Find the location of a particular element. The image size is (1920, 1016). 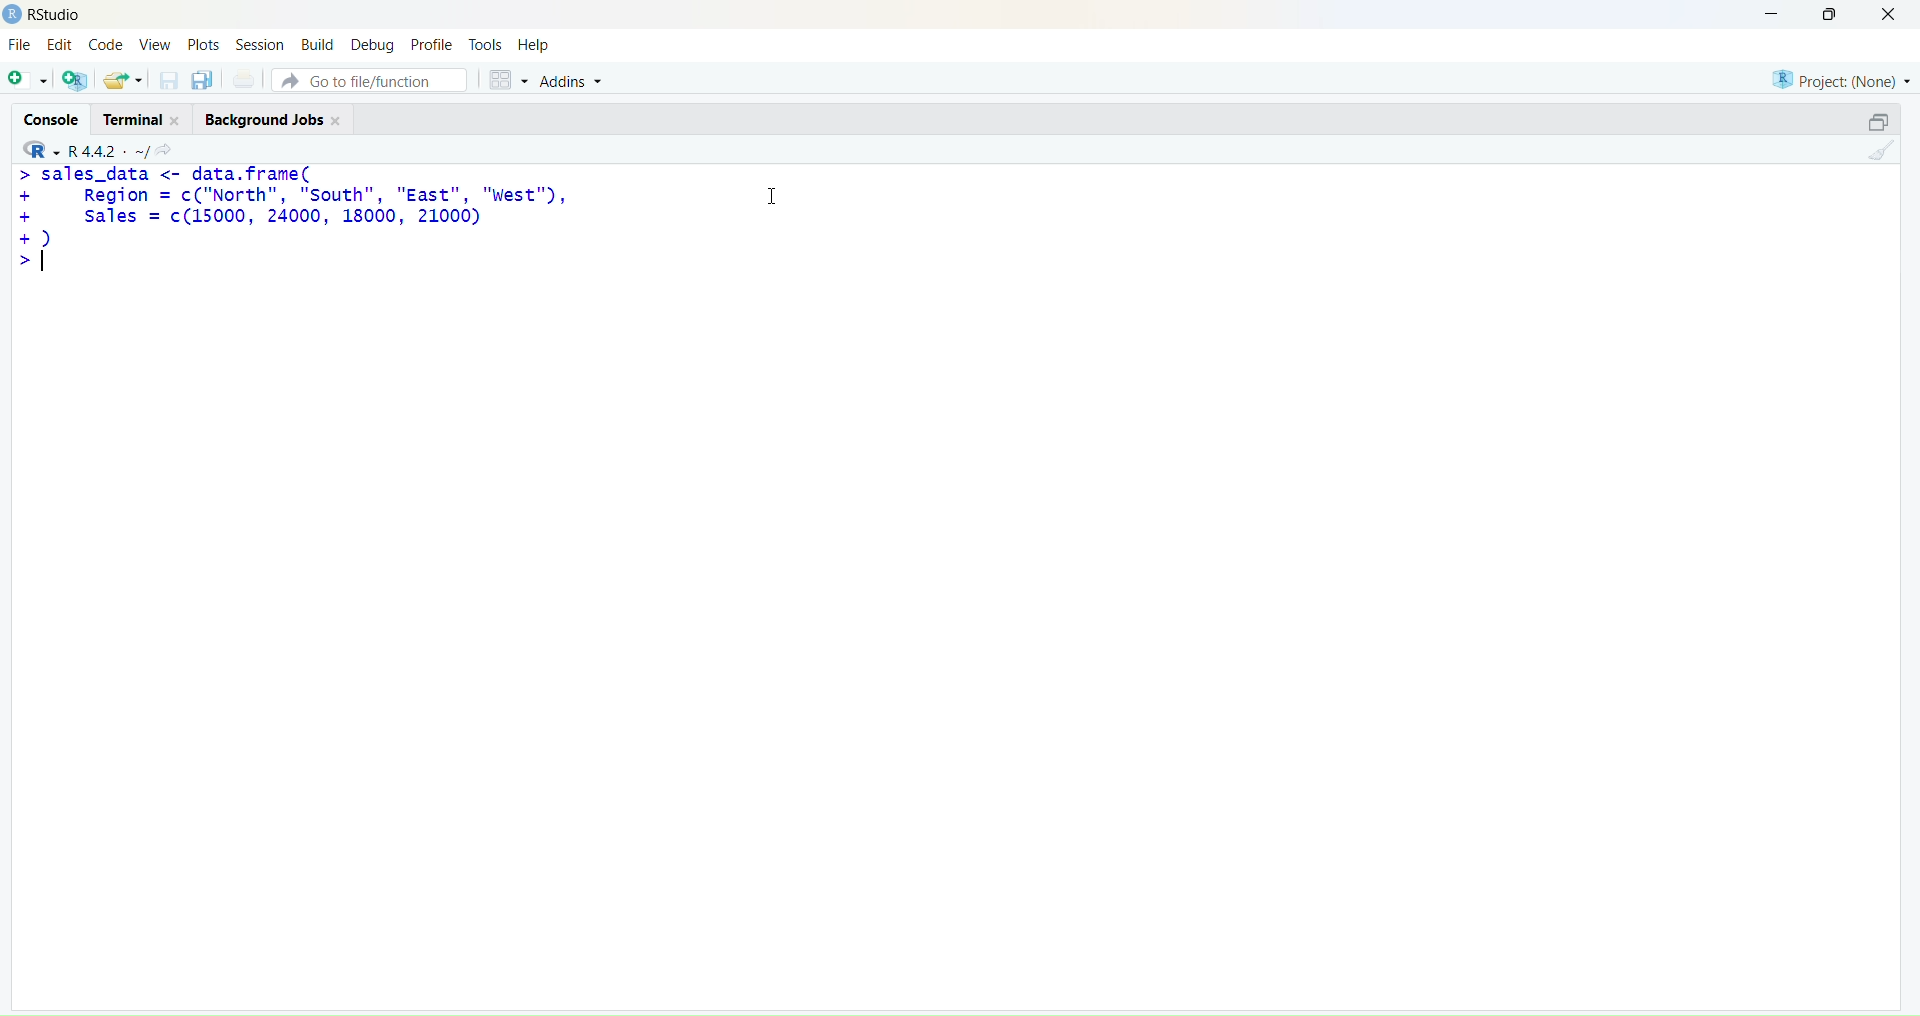

sales_data <- data.rtramelRegion = c("North", "South", "East", "West"),sales = c(15000, 24000, 18000, 21000) is located at coordinates (297, 219).